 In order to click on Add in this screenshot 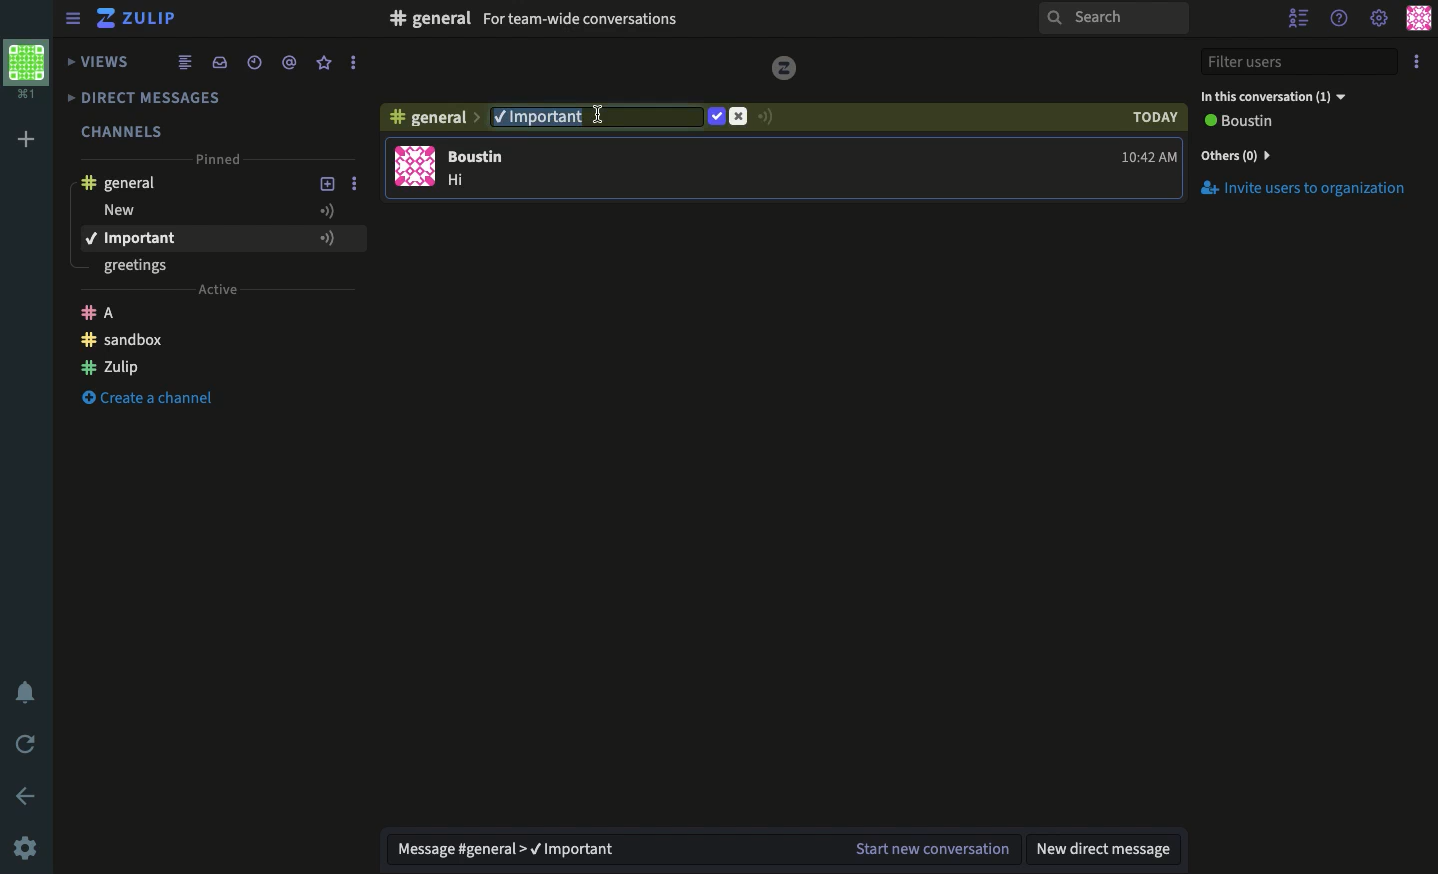, I will do `click(328, 184)`.